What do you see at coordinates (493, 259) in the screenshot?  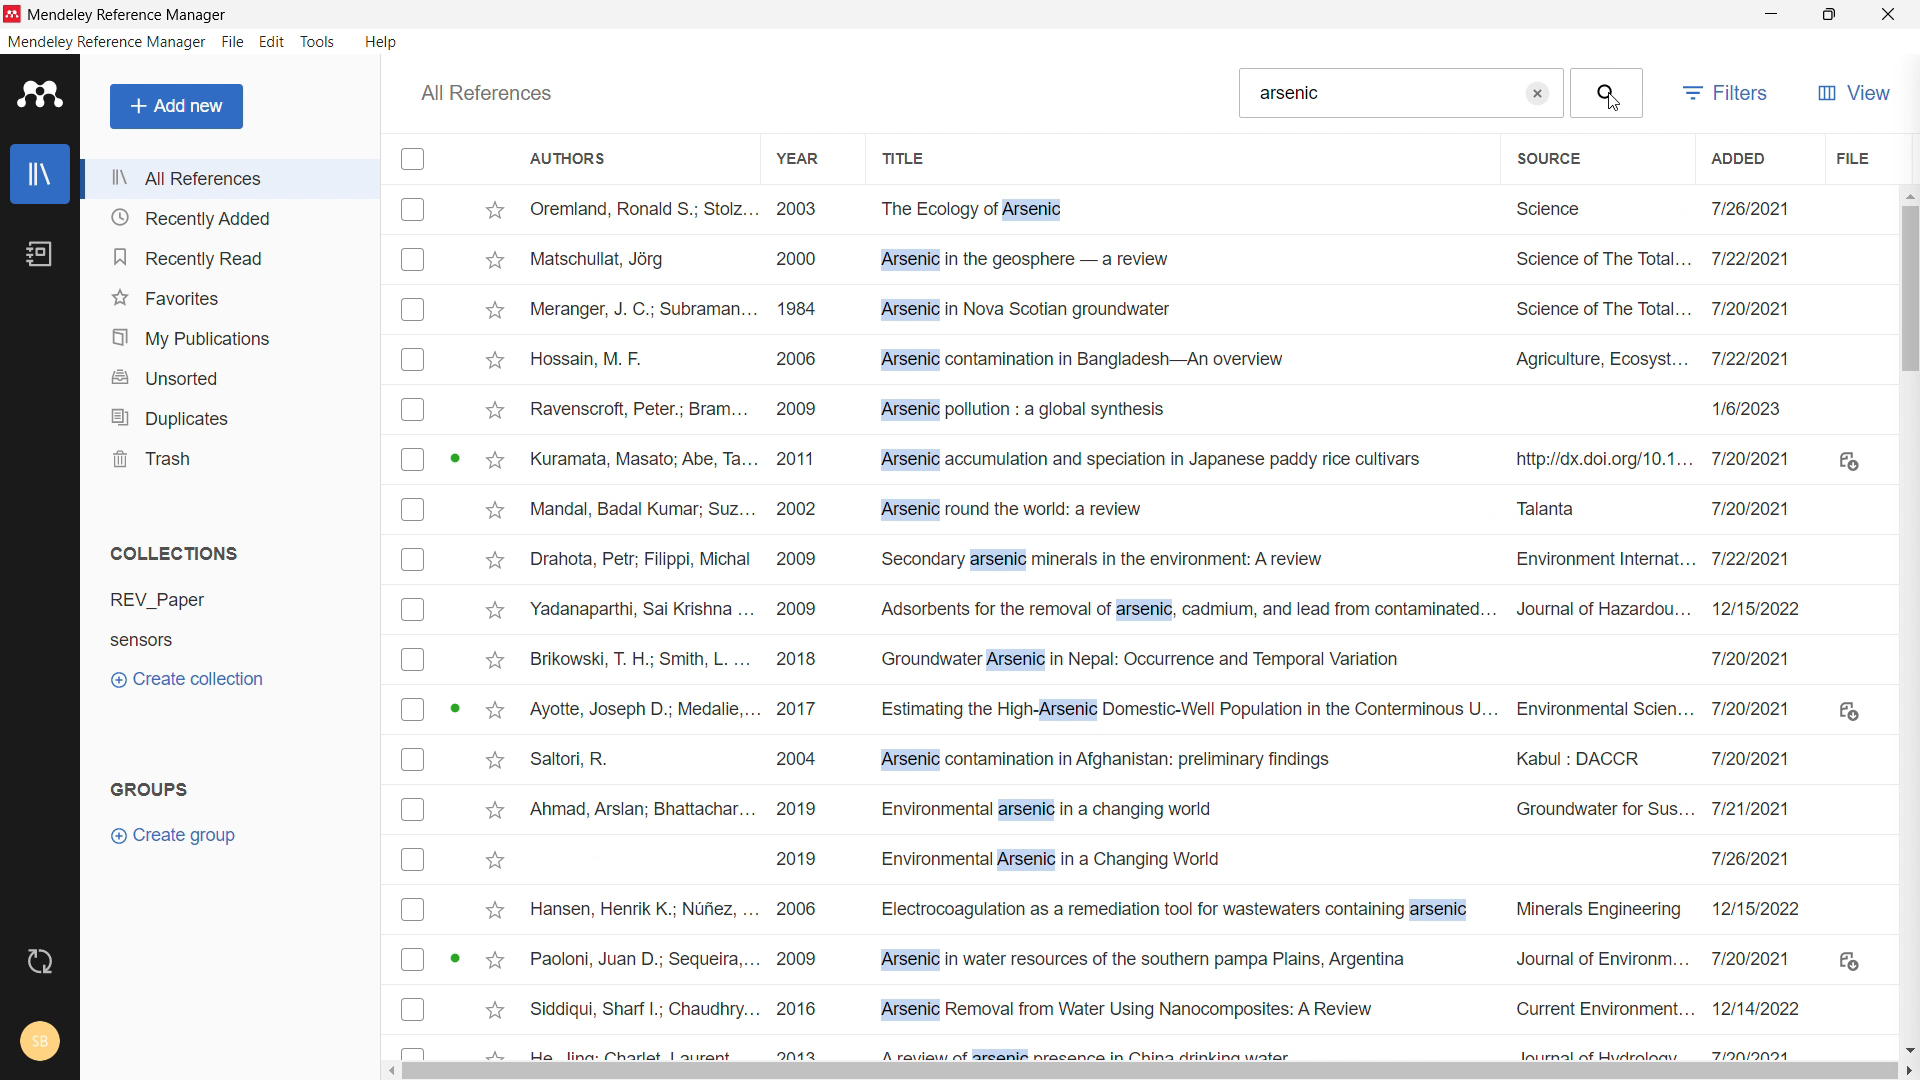 I see `Add to favorites` at bounding box center [493, 259].